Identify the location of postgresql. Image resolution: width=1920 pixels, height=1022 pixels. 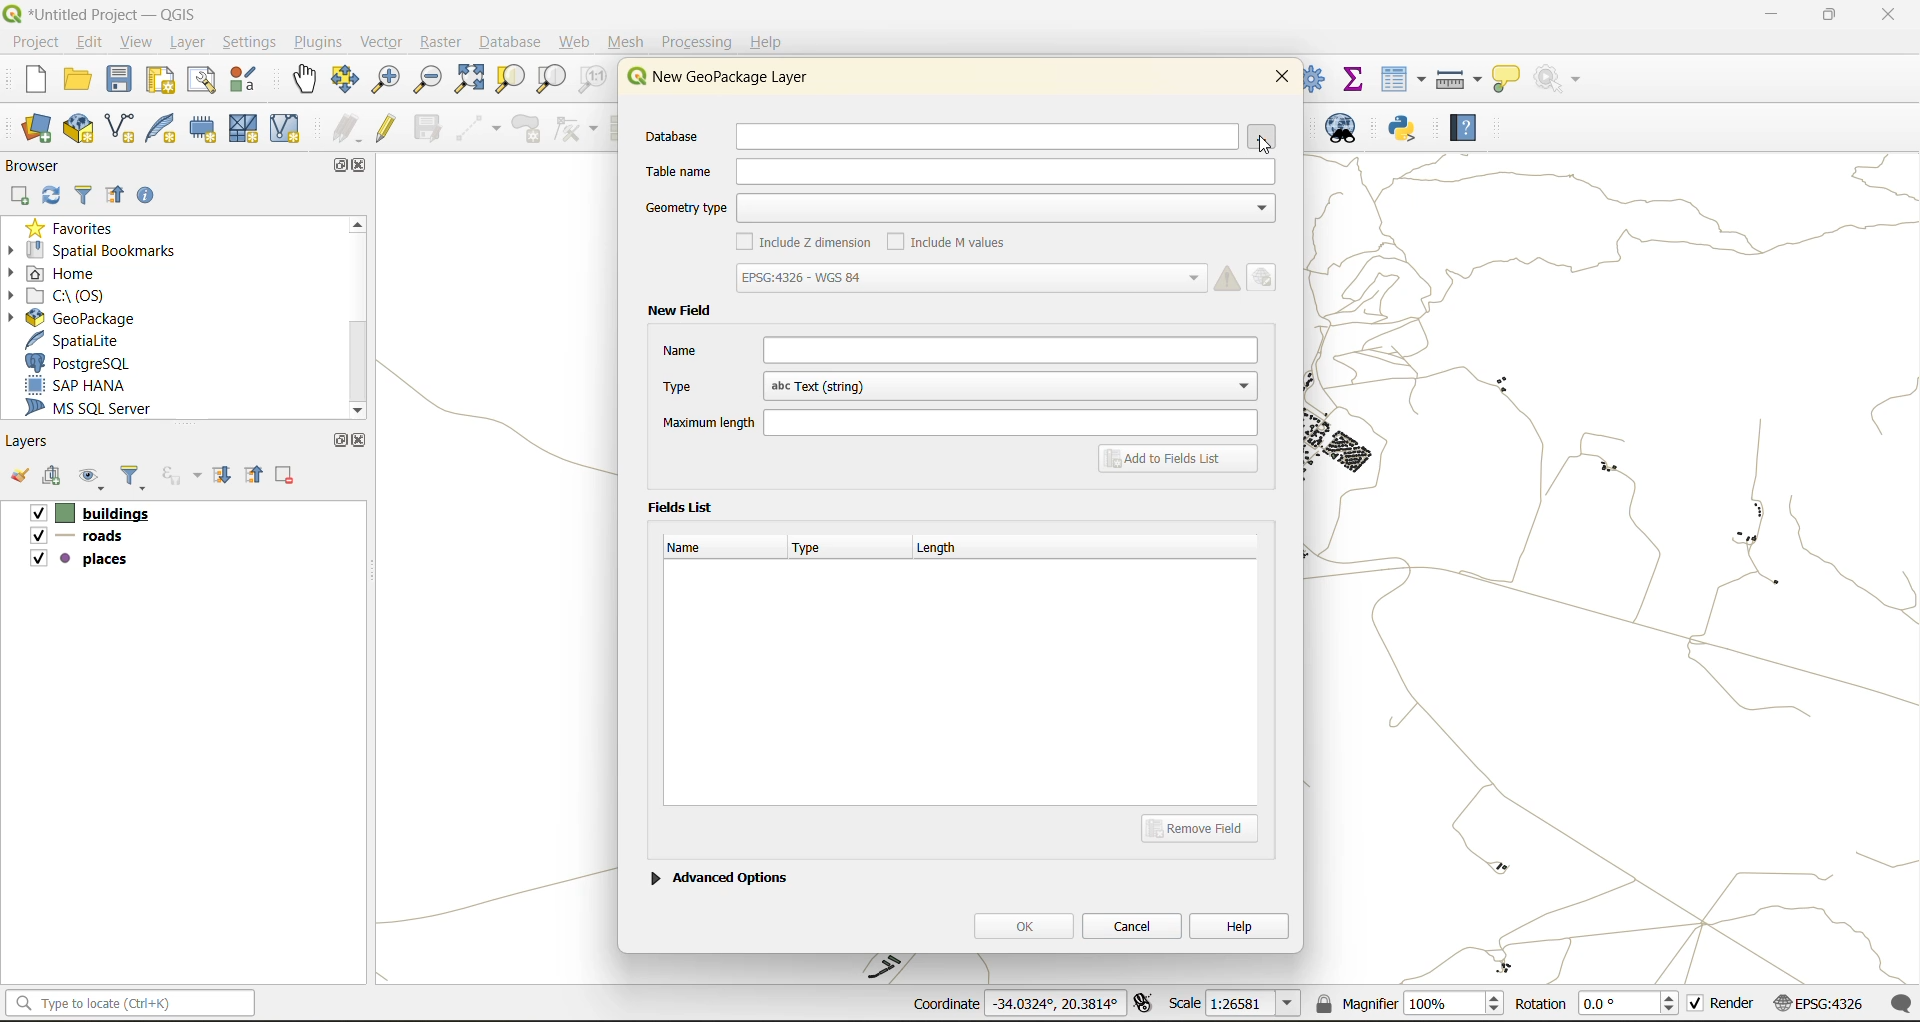
(93, 363).